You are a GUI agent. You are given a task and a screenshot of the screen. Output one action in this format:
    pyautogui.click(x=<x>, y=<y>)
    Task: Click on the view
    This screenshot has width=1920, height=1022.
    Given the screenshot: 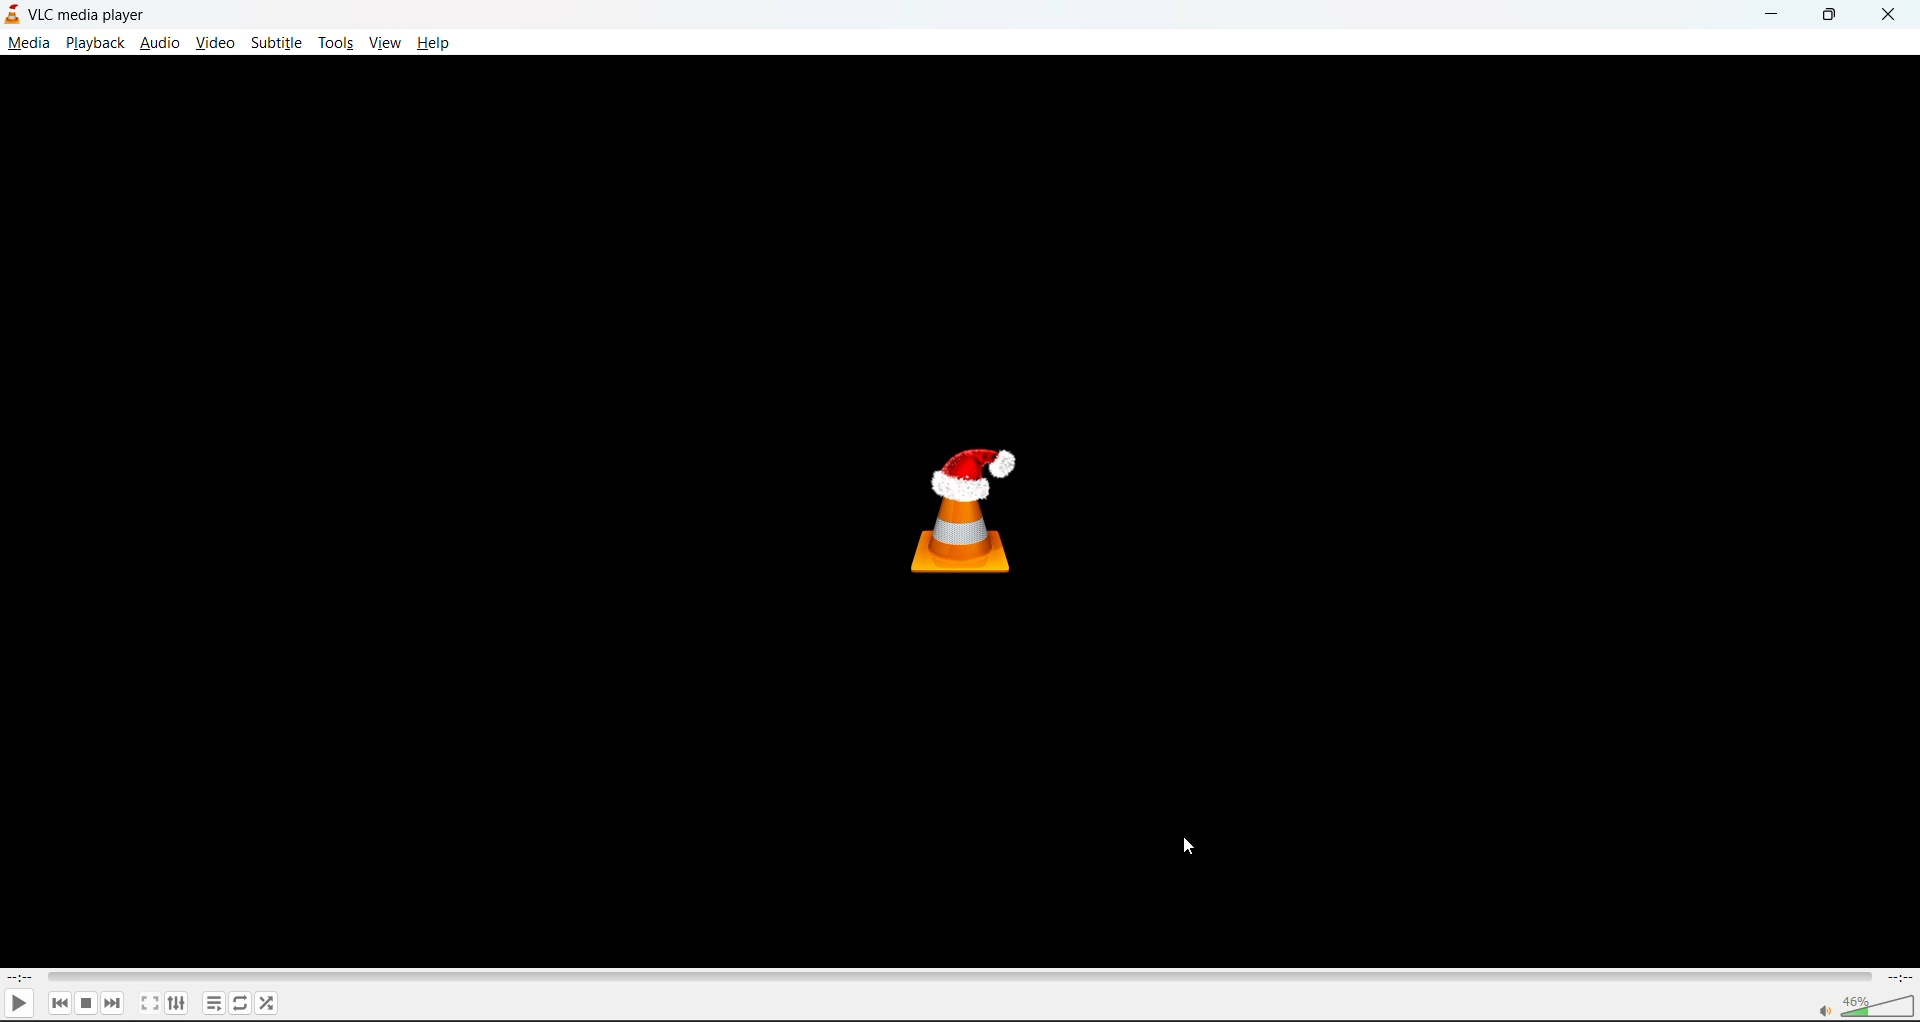 What is the action you would take?
    pyautogui.click(x=385, y=43)
    